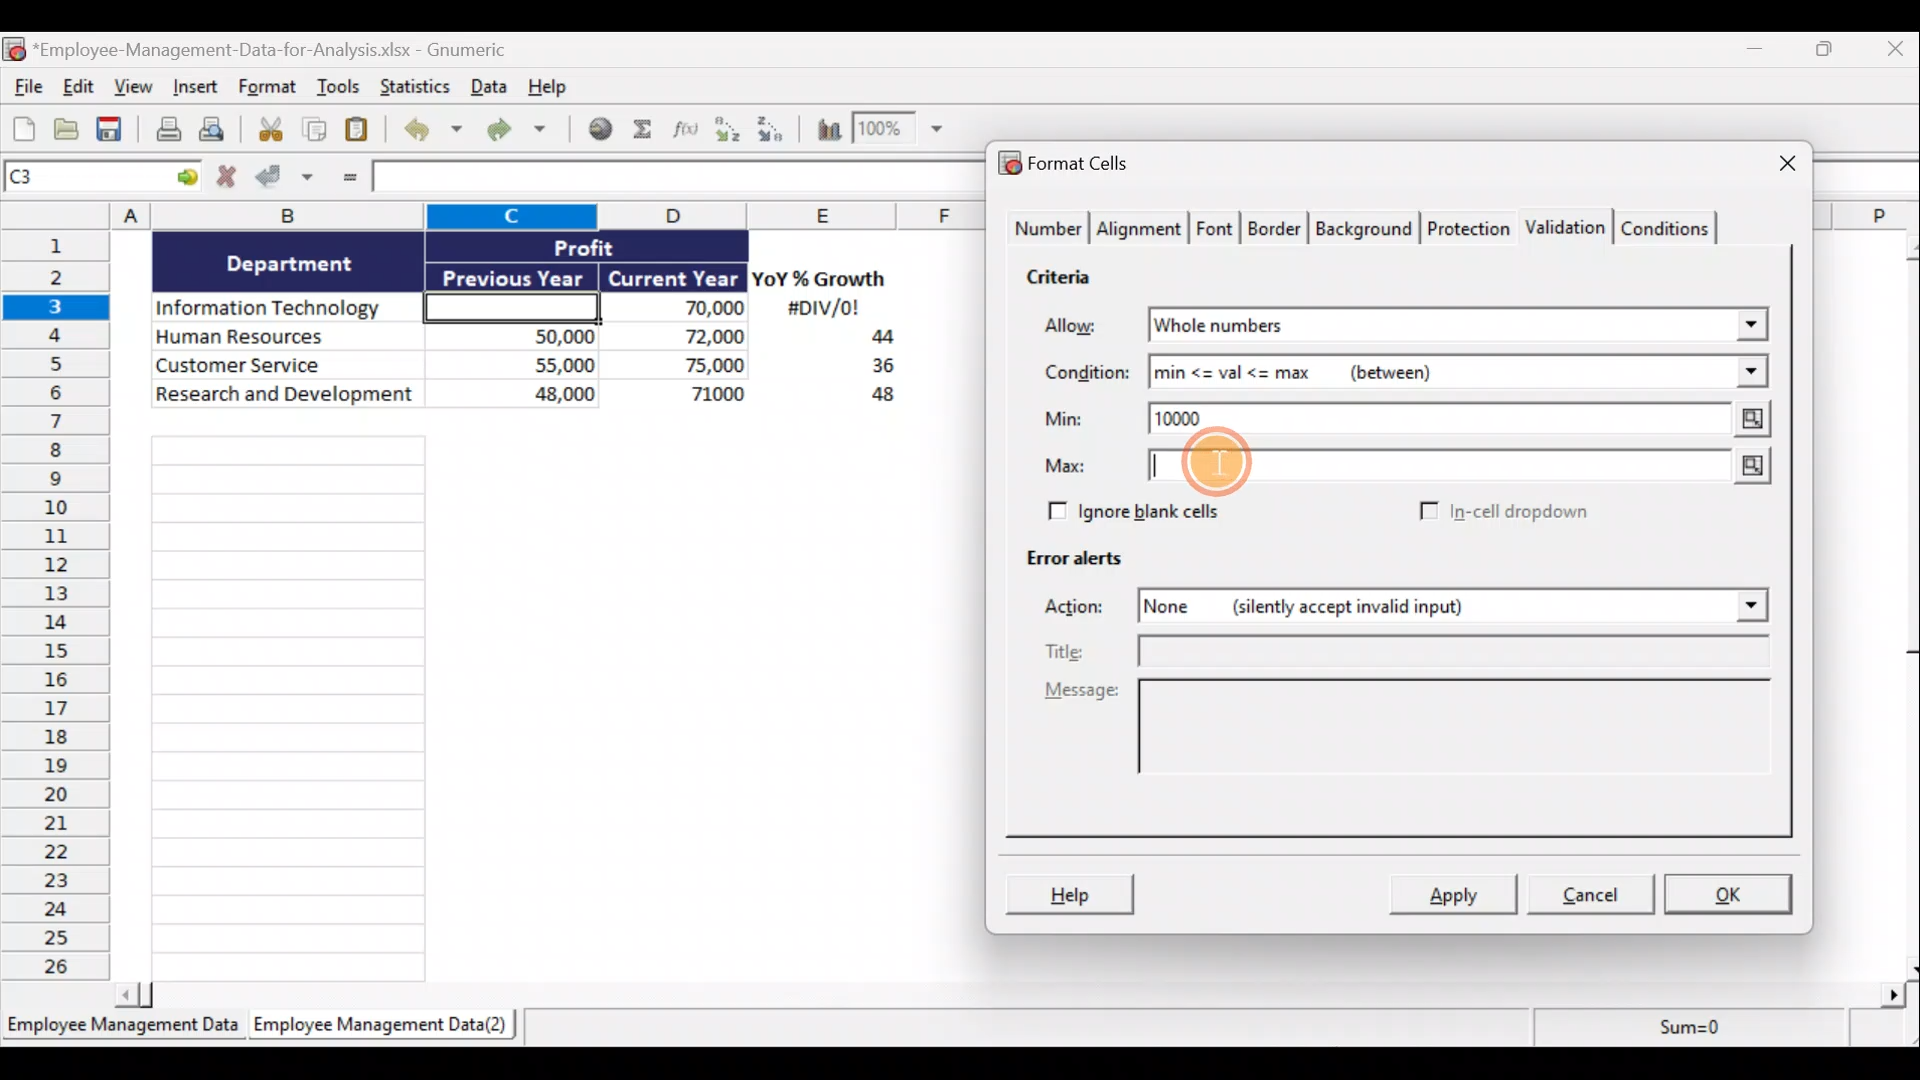  I want to click on Cancel, so click(1598, 897).